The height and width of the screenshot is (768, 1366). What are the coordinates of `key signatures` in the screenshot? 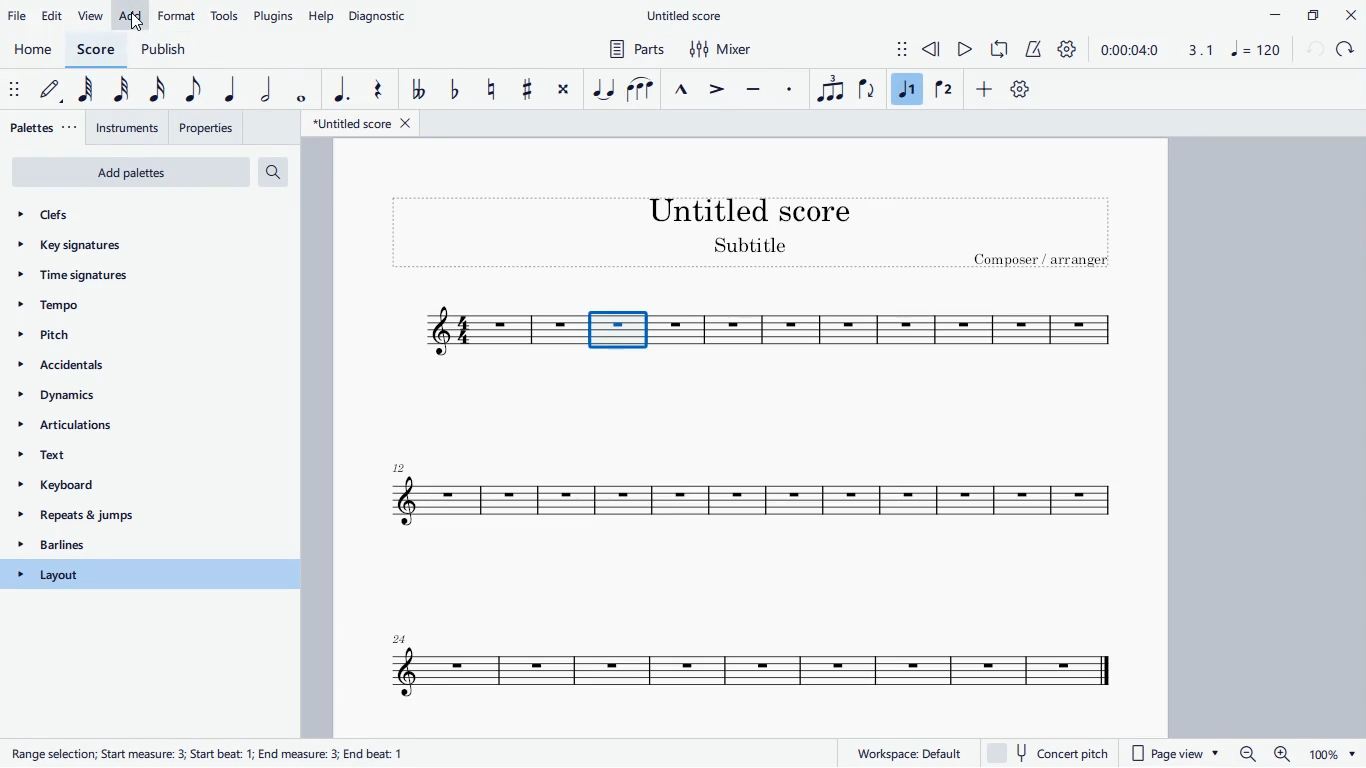 It's located at (116, 250).